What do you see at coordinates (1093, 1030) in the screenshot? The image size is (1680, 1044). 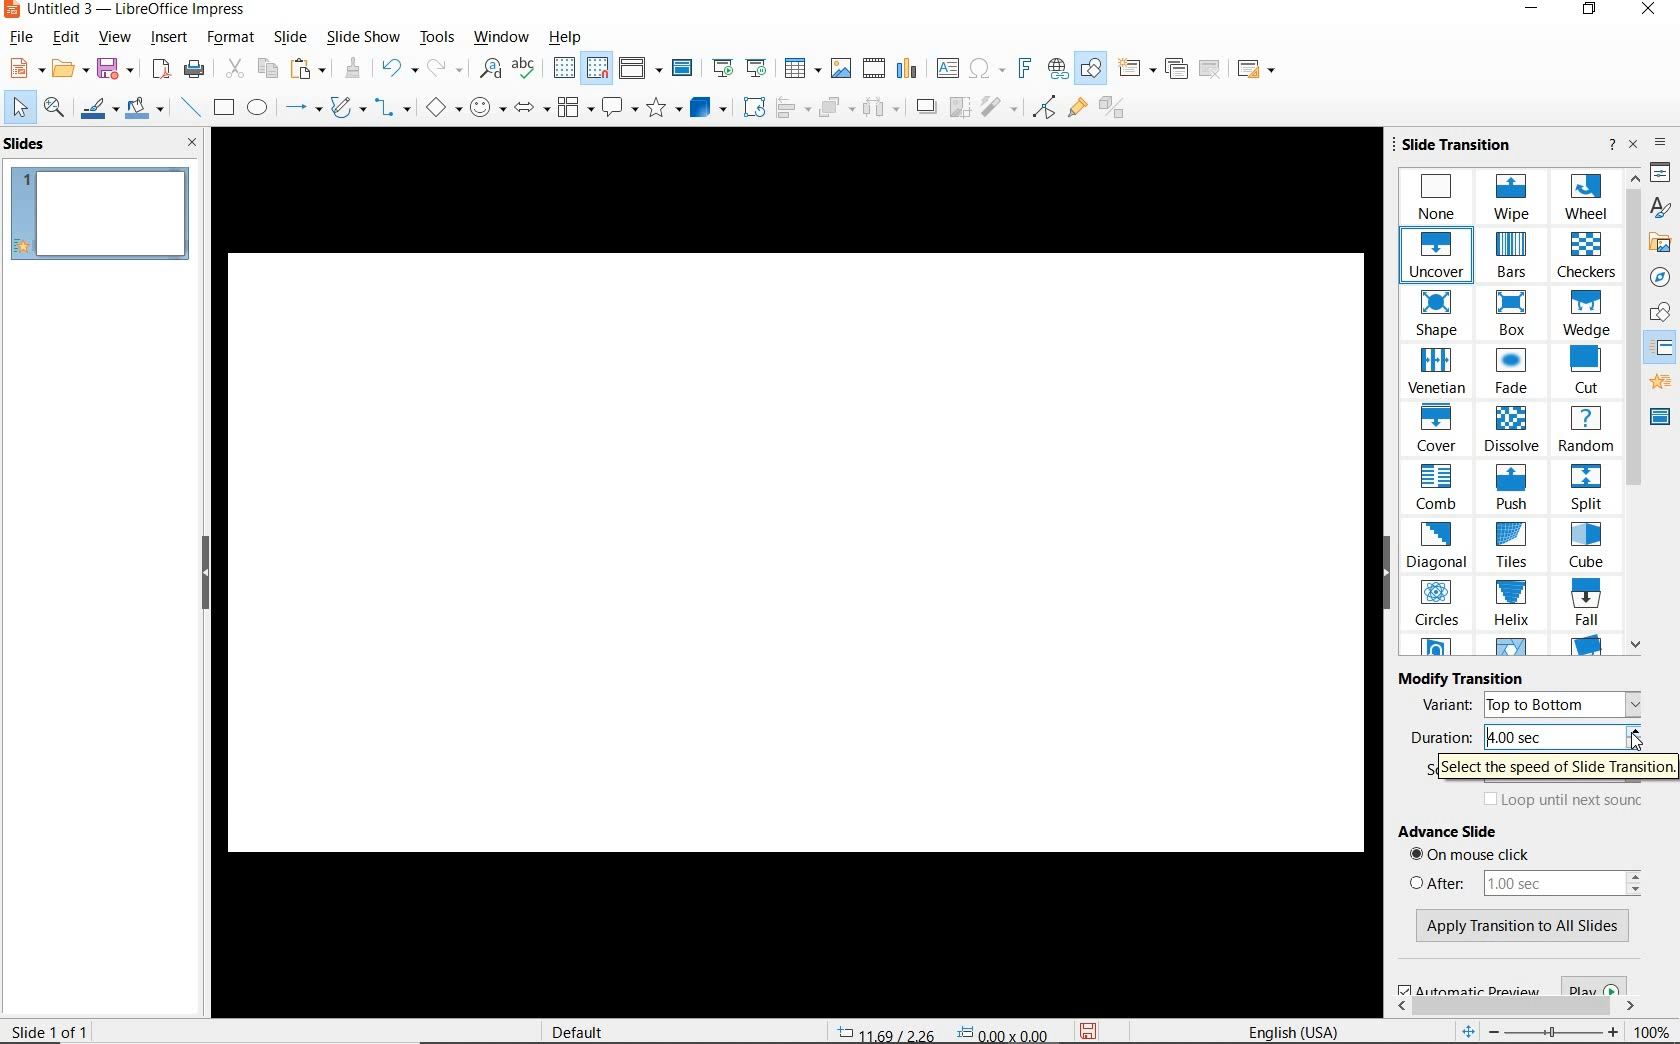 I see `SAVE` at bounding box center [1093, 1030].